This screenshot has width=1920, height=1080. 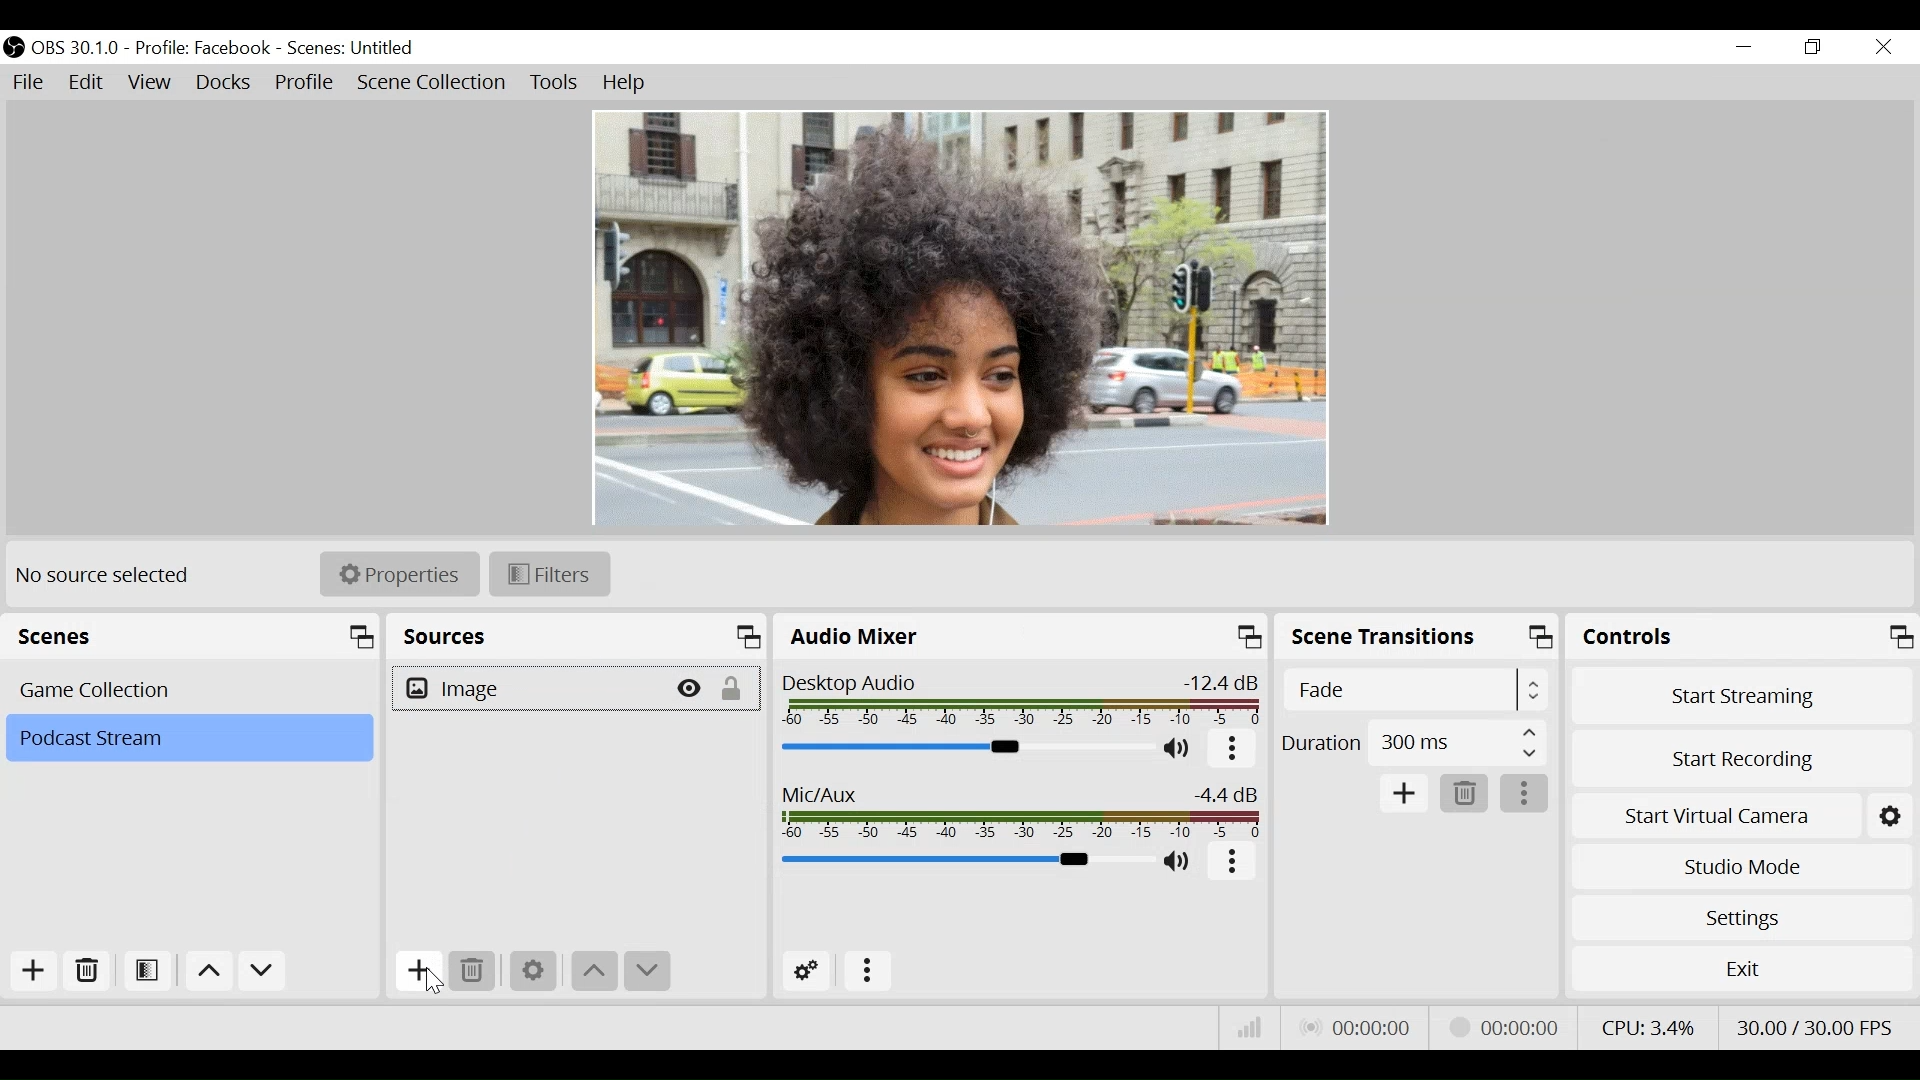 I want to click on Preview, so click(x=959, y=316).